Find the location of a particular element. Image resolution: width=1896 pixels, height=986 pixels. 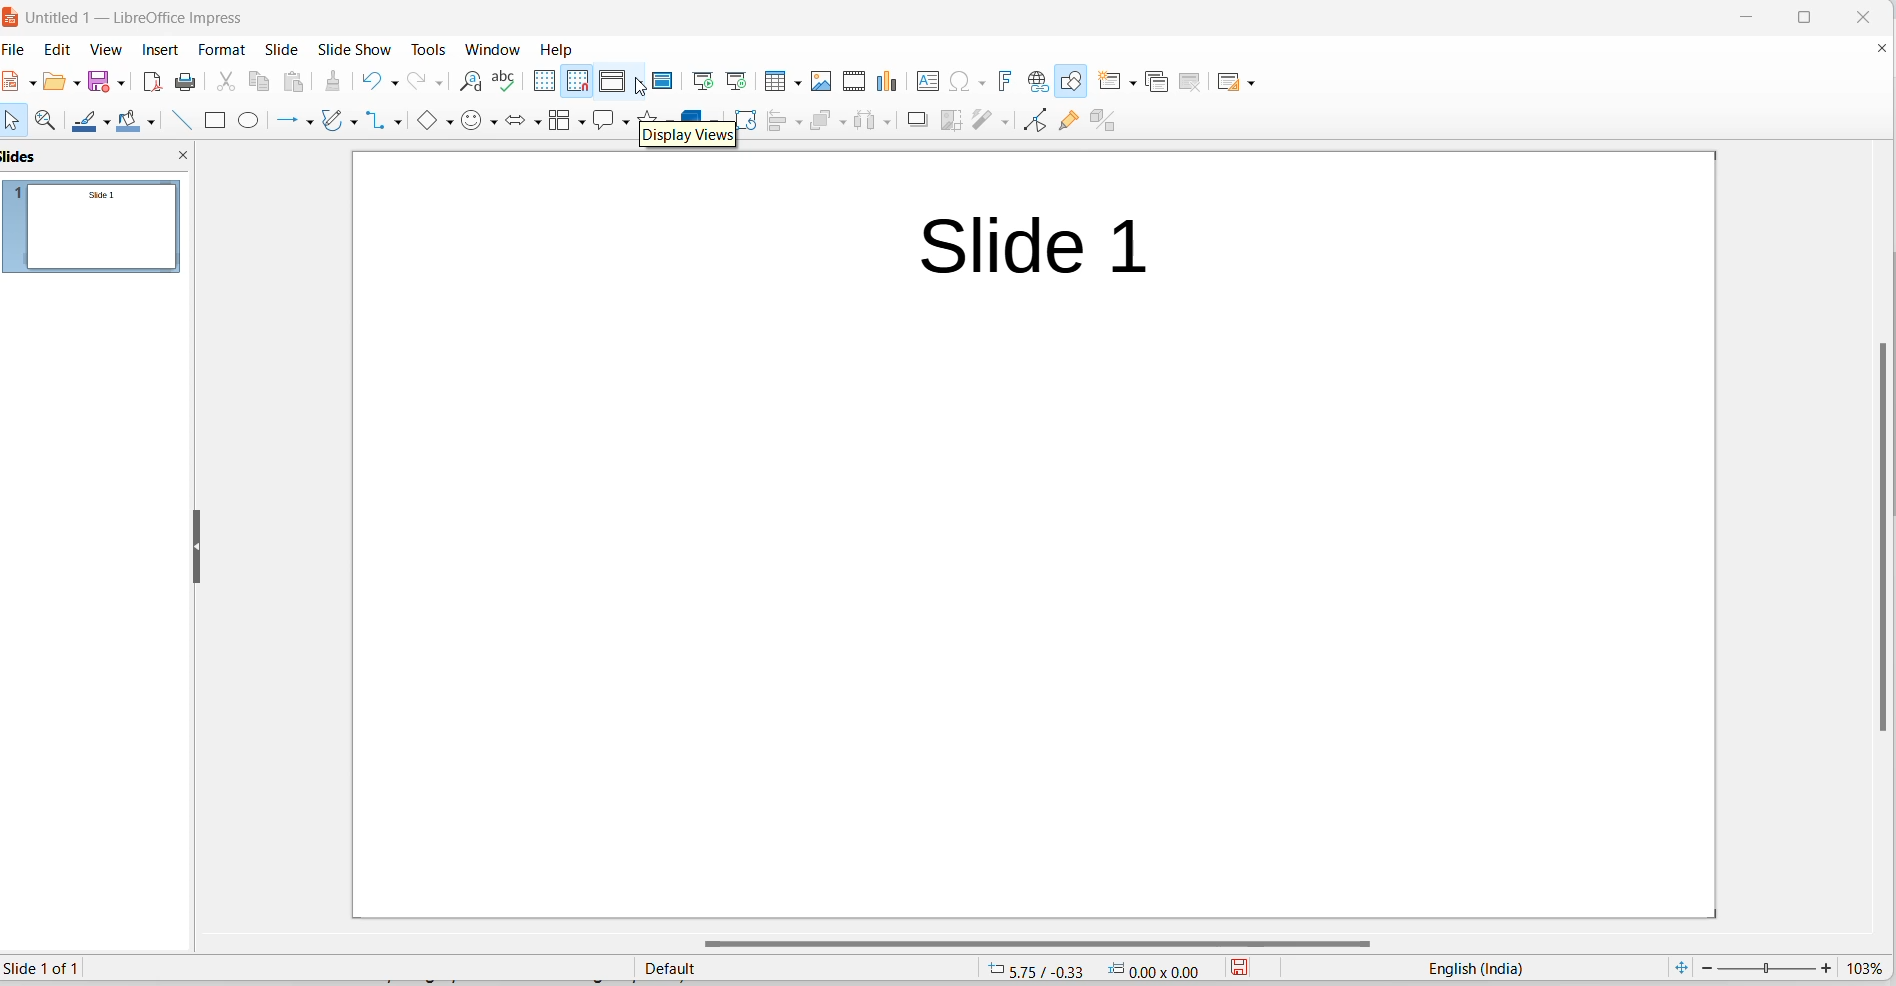

print is located at coordinates (187, 84).